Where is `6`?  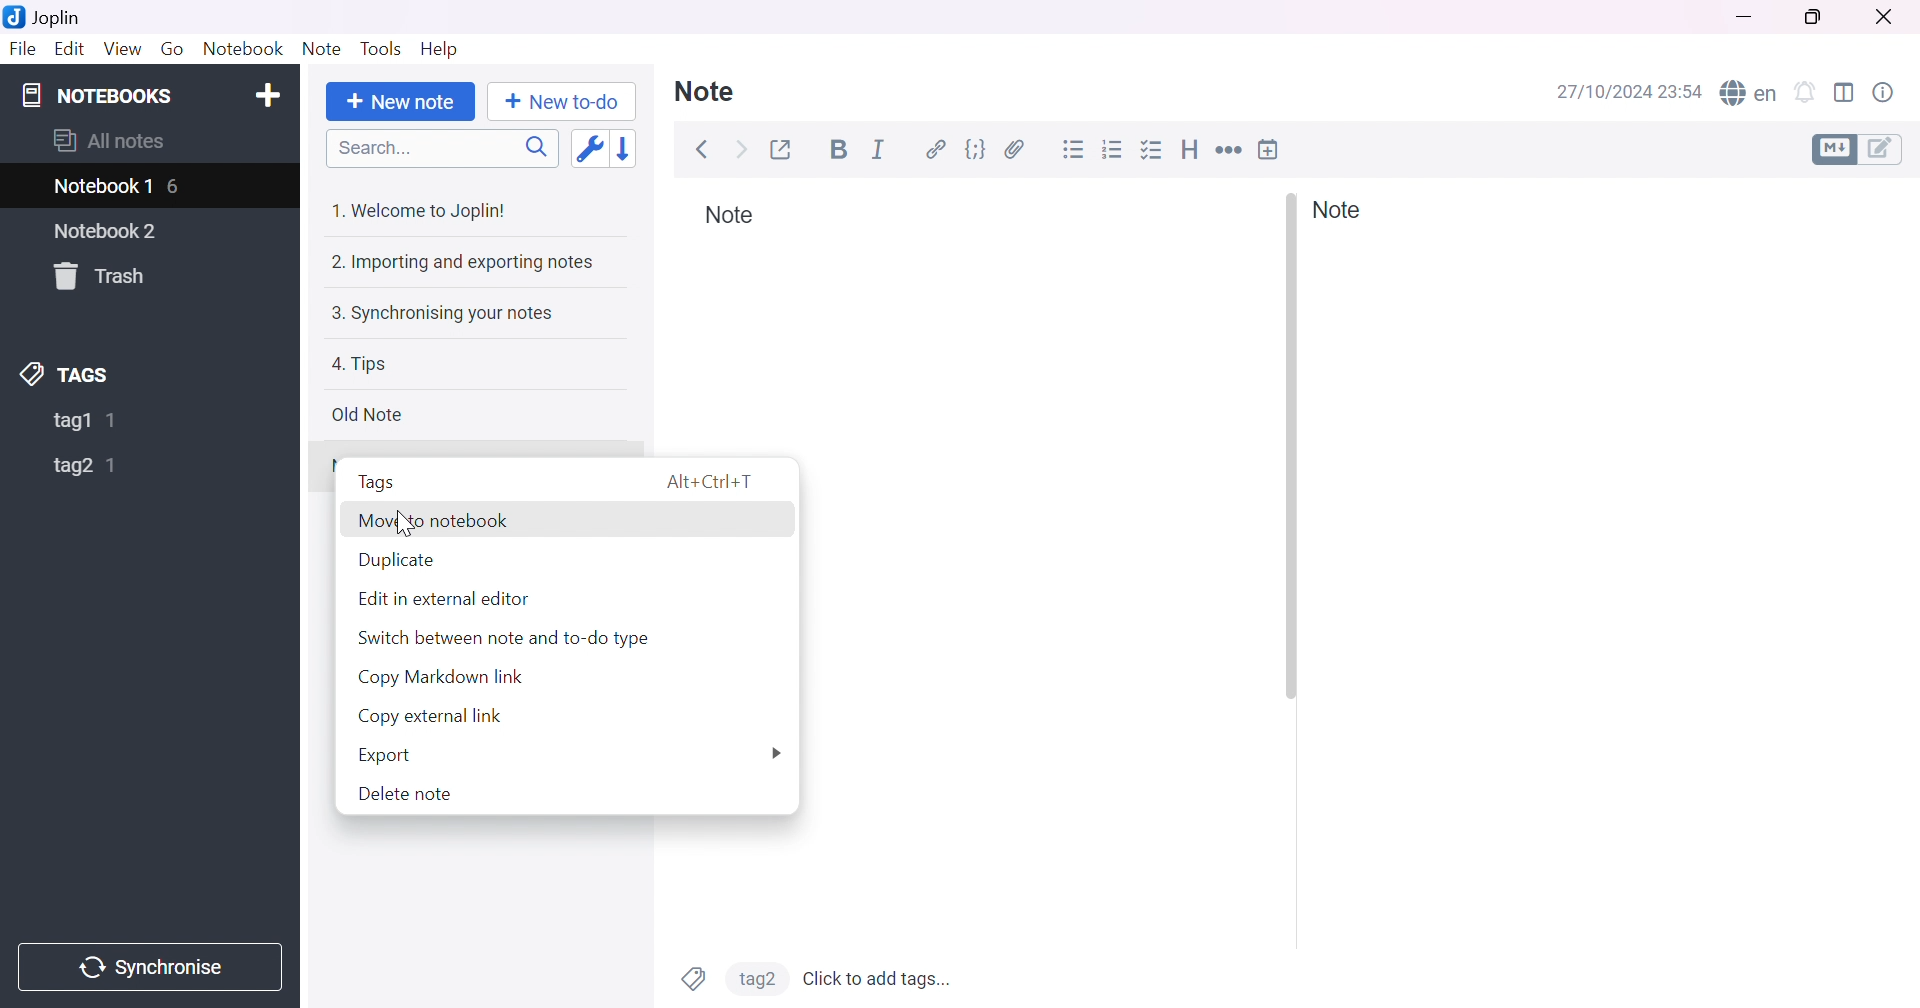
6 is located at coordinates (177, 185).